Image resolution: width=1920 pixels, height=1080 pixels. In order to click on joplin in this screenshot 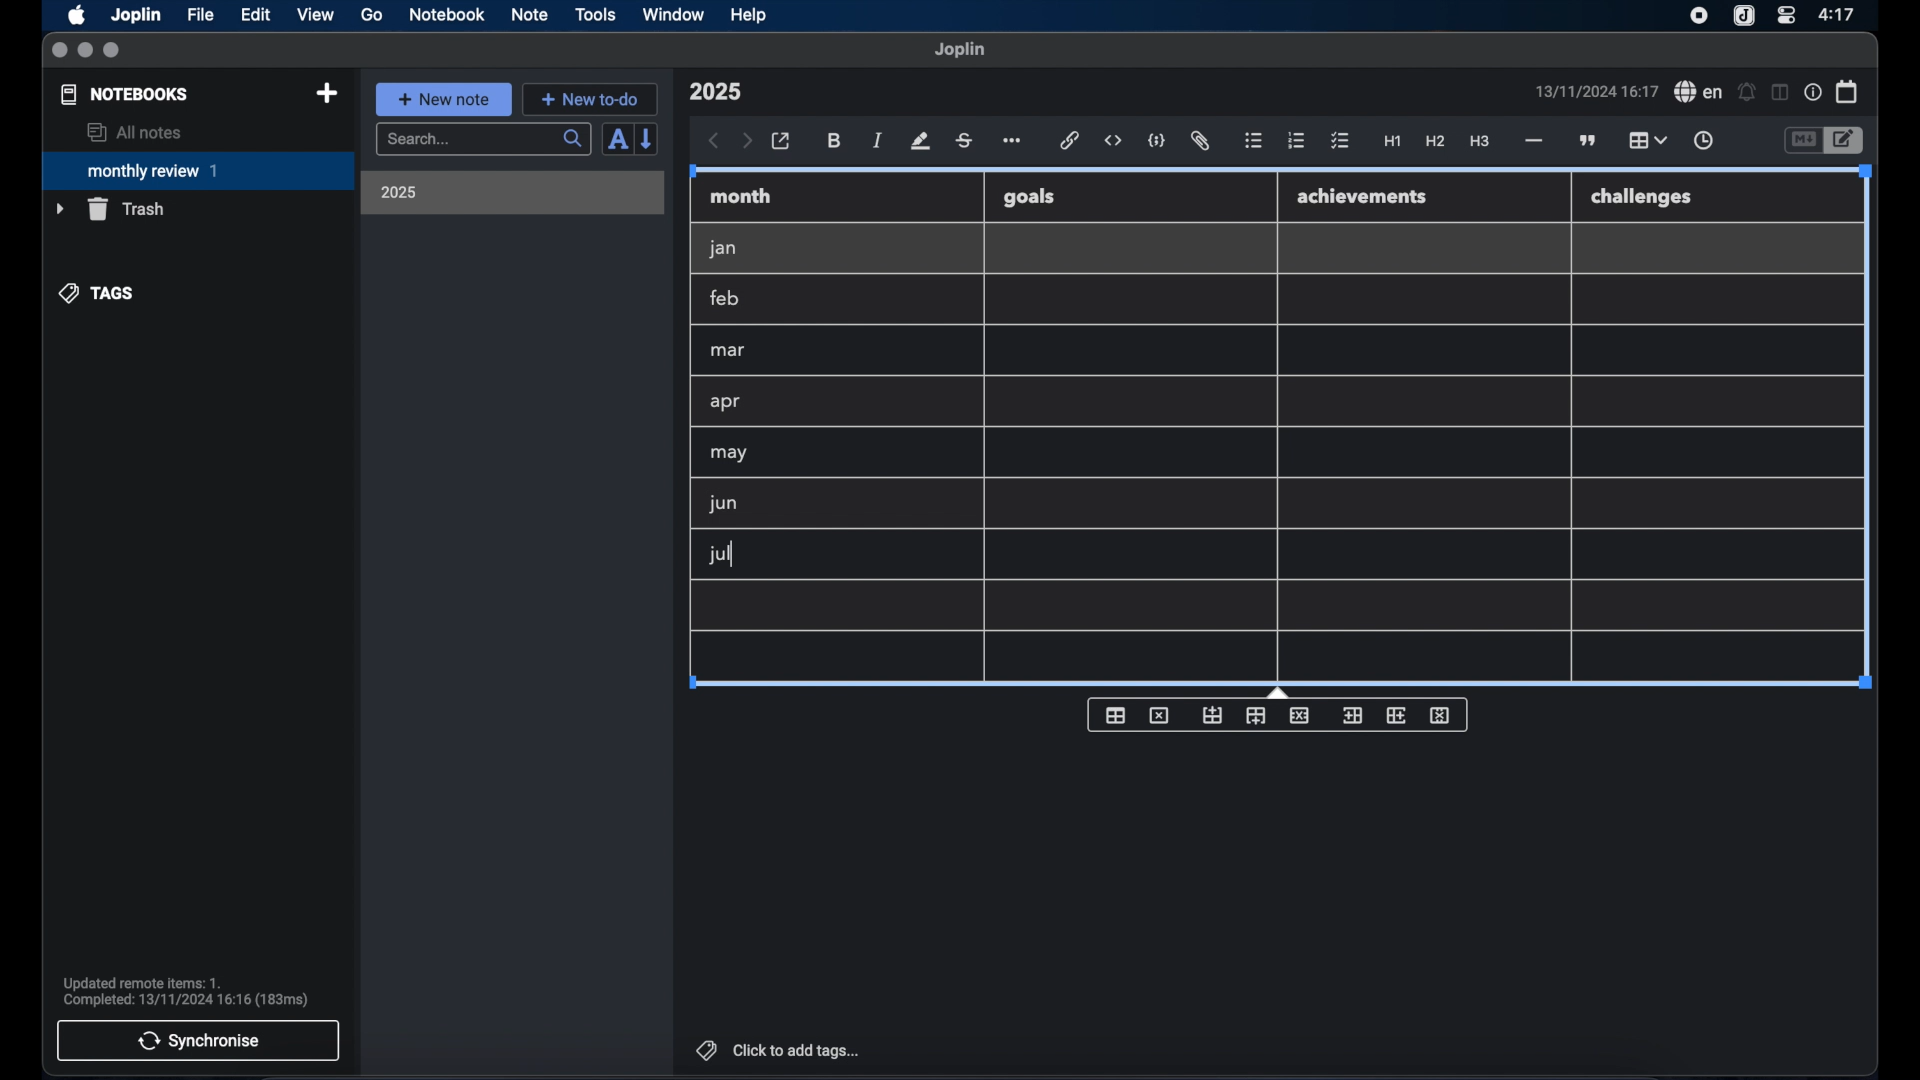, I will do `click(960, 49)`.